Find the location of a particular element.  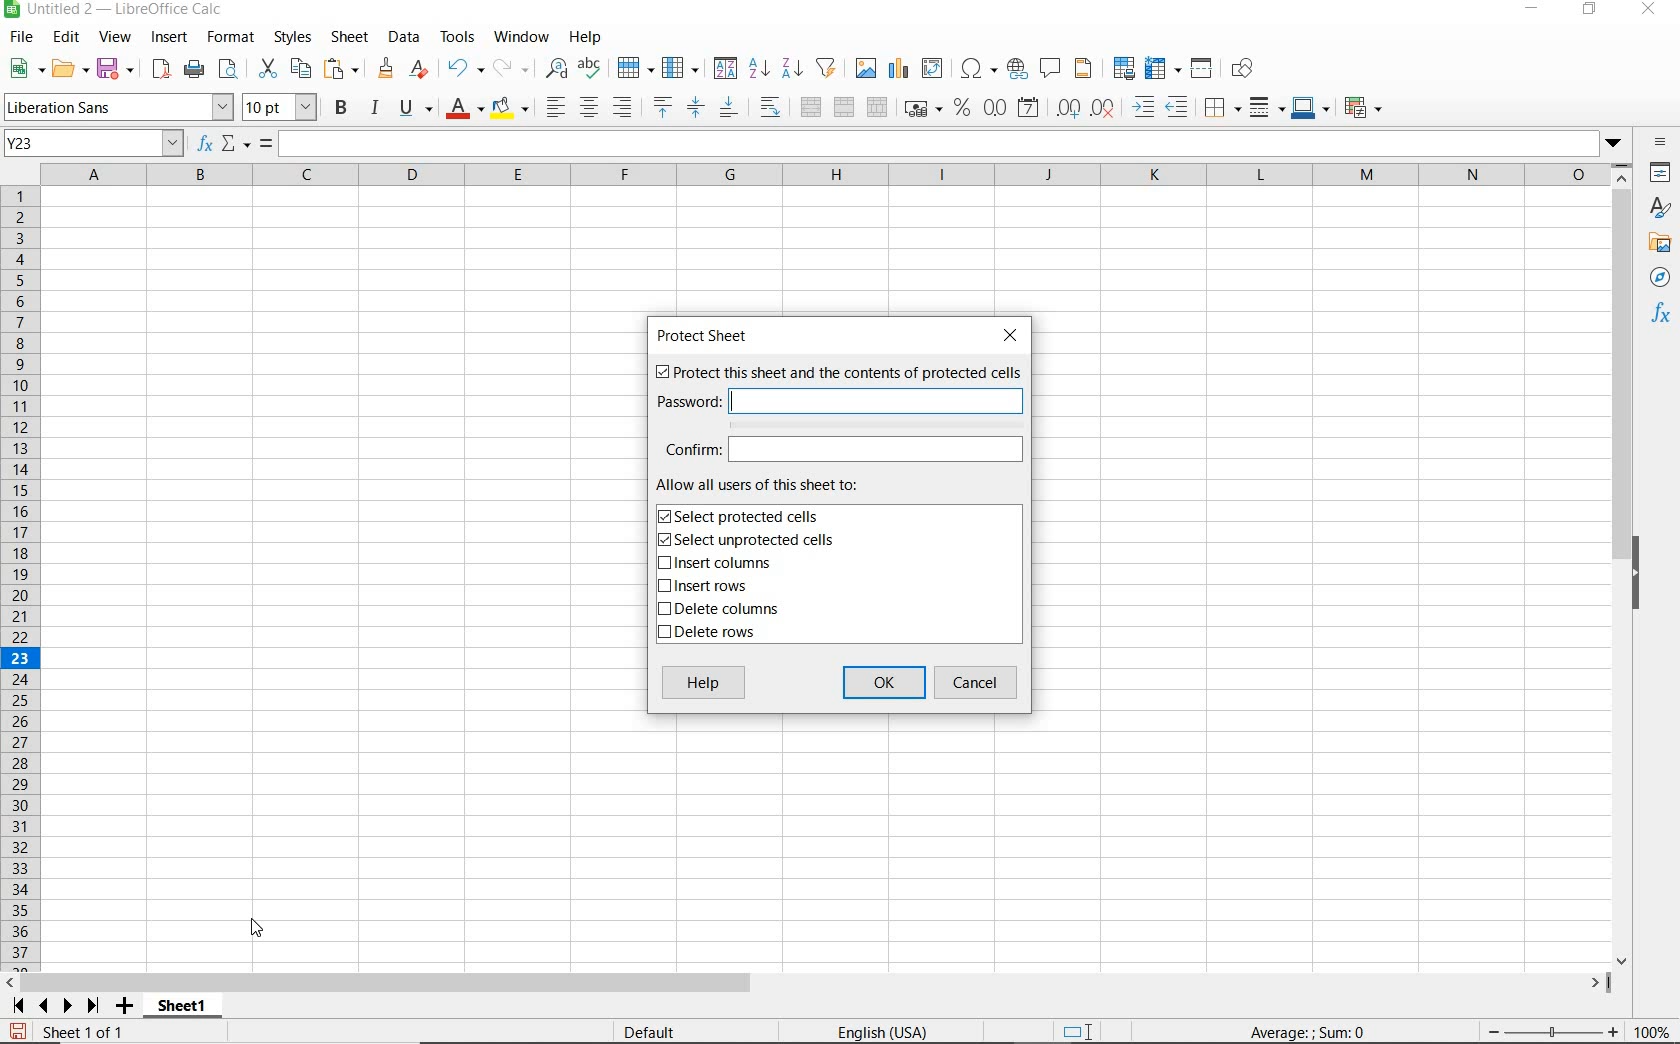

CONDITIONAL is located at coordinates (1362, 107).